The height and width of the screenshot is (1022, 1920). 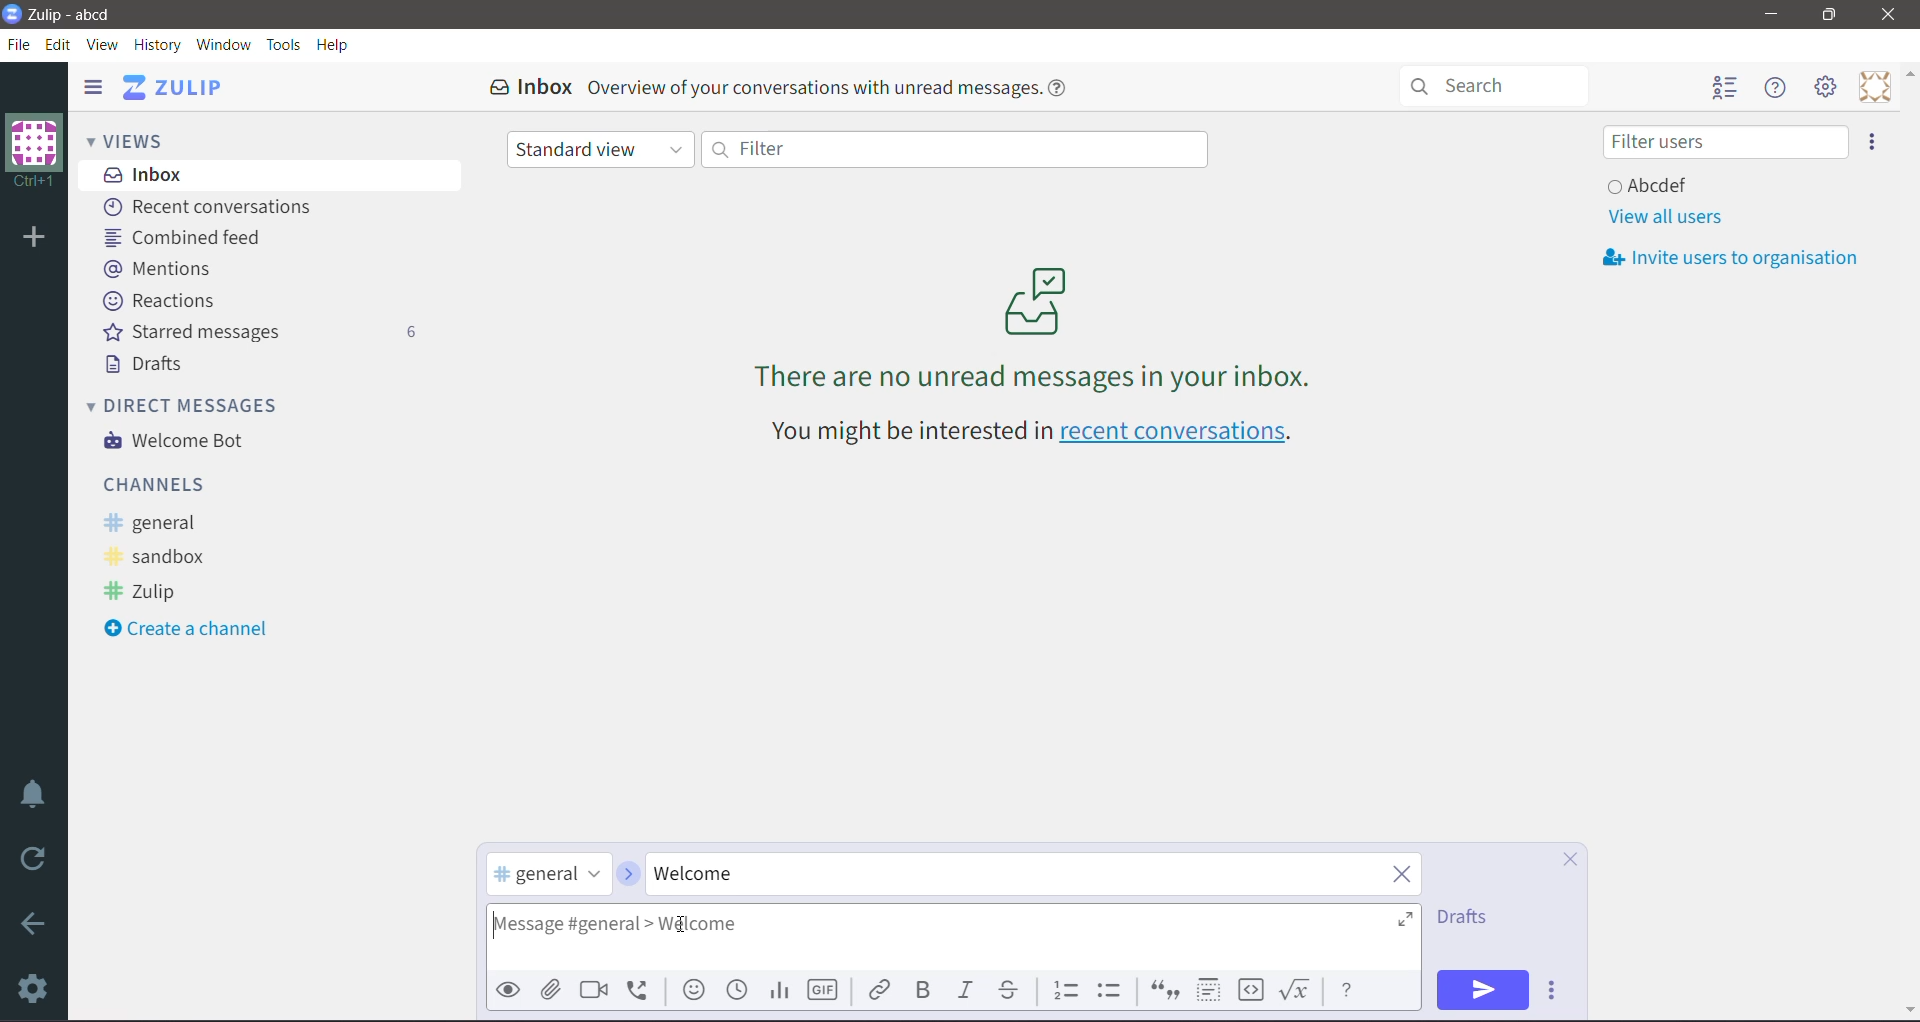 I want to click on general, so click(x=157, y=523).